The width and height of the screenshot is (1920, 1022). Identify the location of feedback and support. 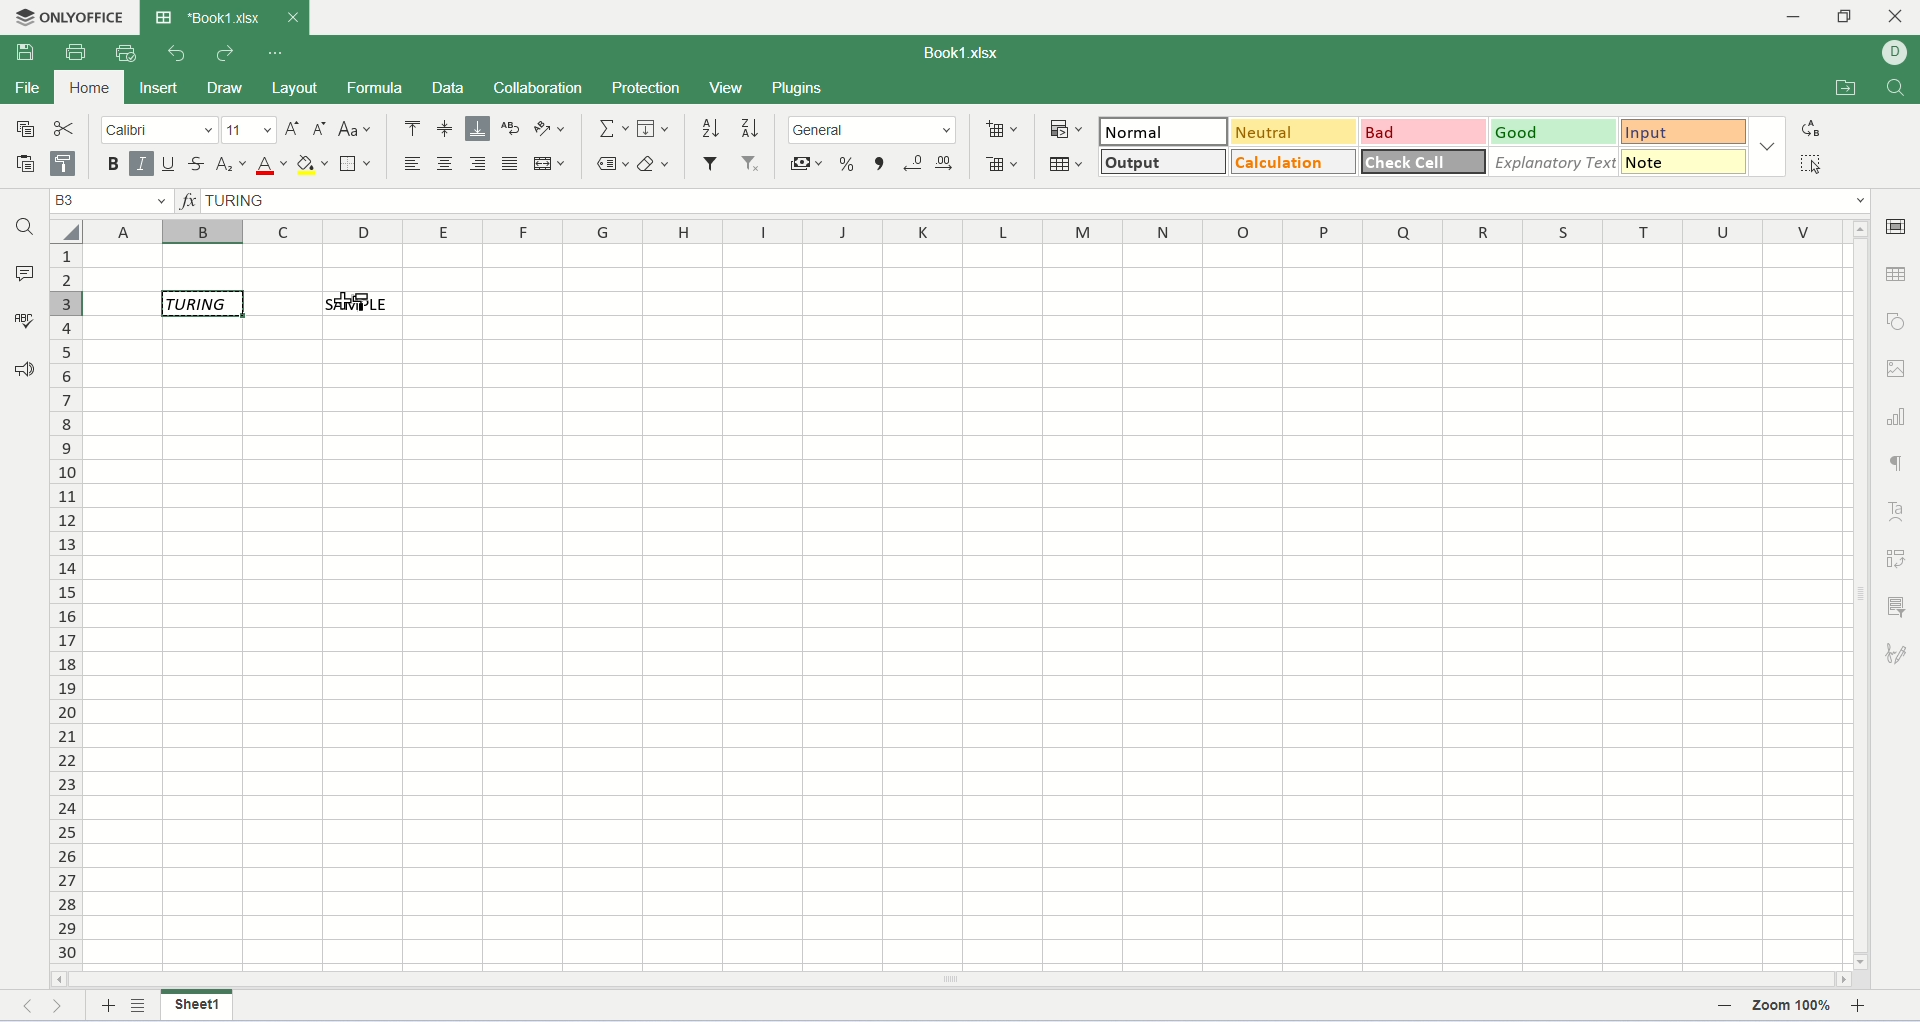
(25, 374).